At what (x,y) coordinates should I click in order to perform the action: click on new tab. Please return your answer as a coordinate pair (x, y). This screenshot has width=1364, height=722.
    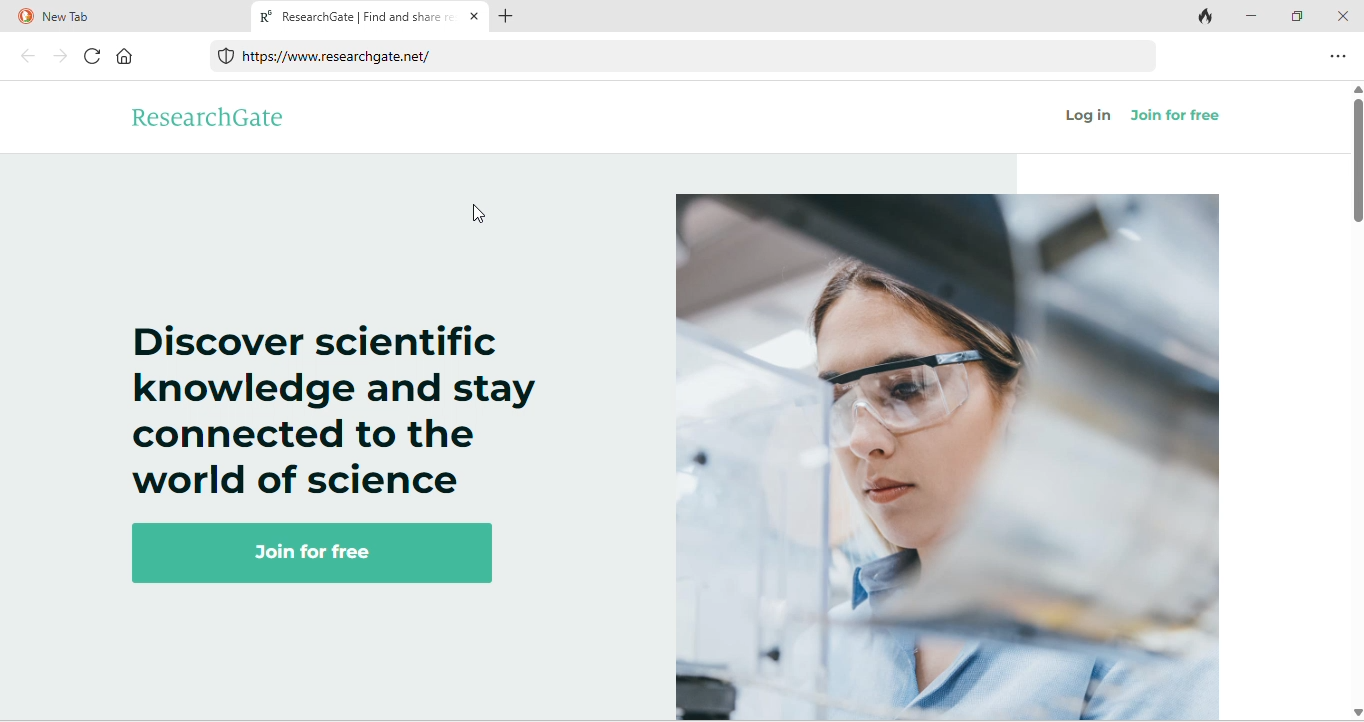
    Looking at the image, I should click on (121, 17).